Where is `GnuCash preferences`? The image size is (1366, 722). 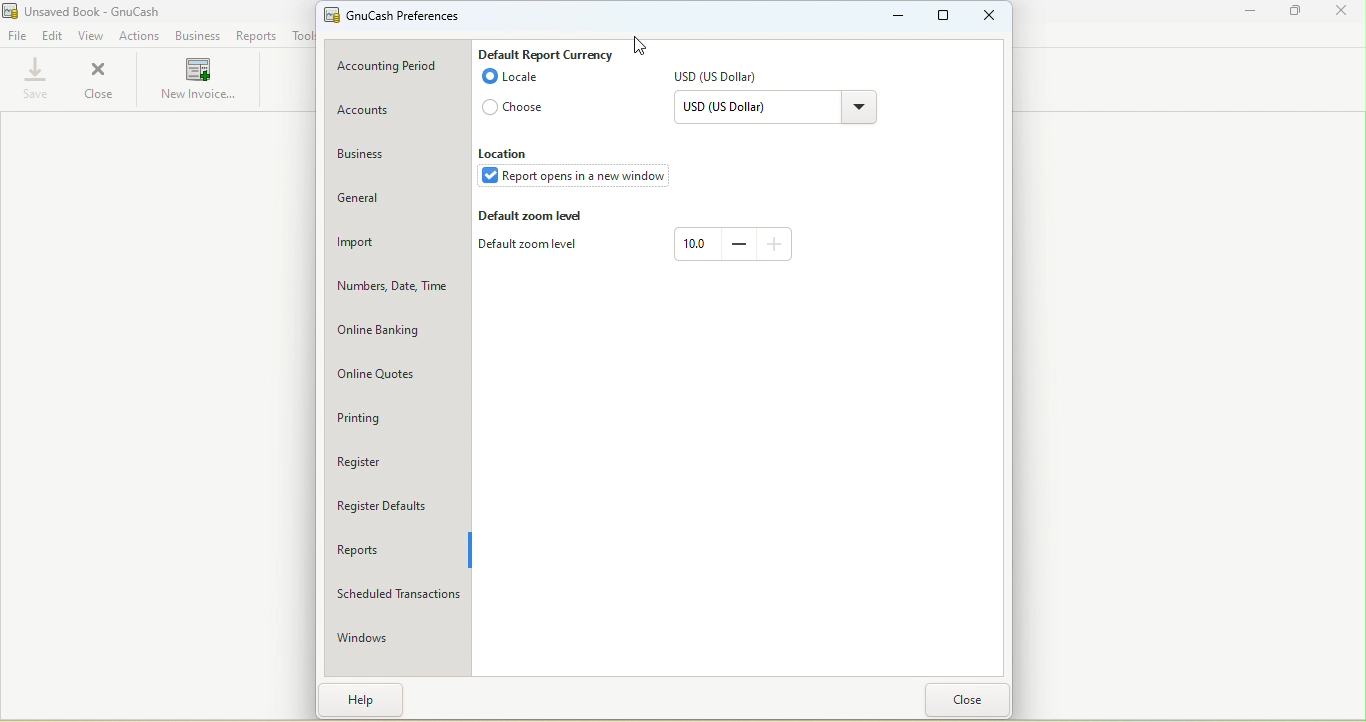
GnuCash preferences is located at coordinates (400, 16).